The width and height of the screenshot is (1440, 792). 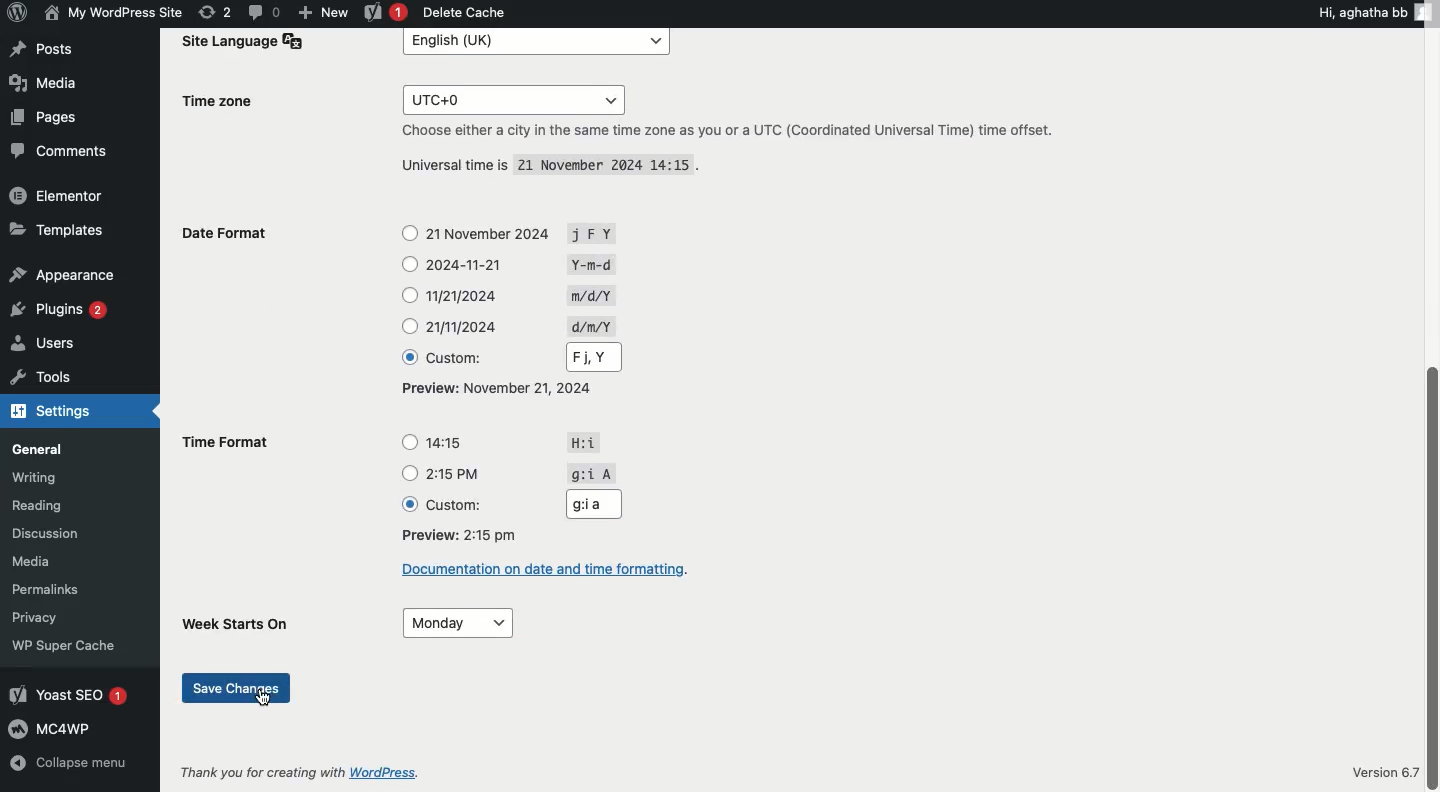 What do you see at coordinates (36, 49) in the screenshot?
I see `Post` at bounding box center [36, 49].